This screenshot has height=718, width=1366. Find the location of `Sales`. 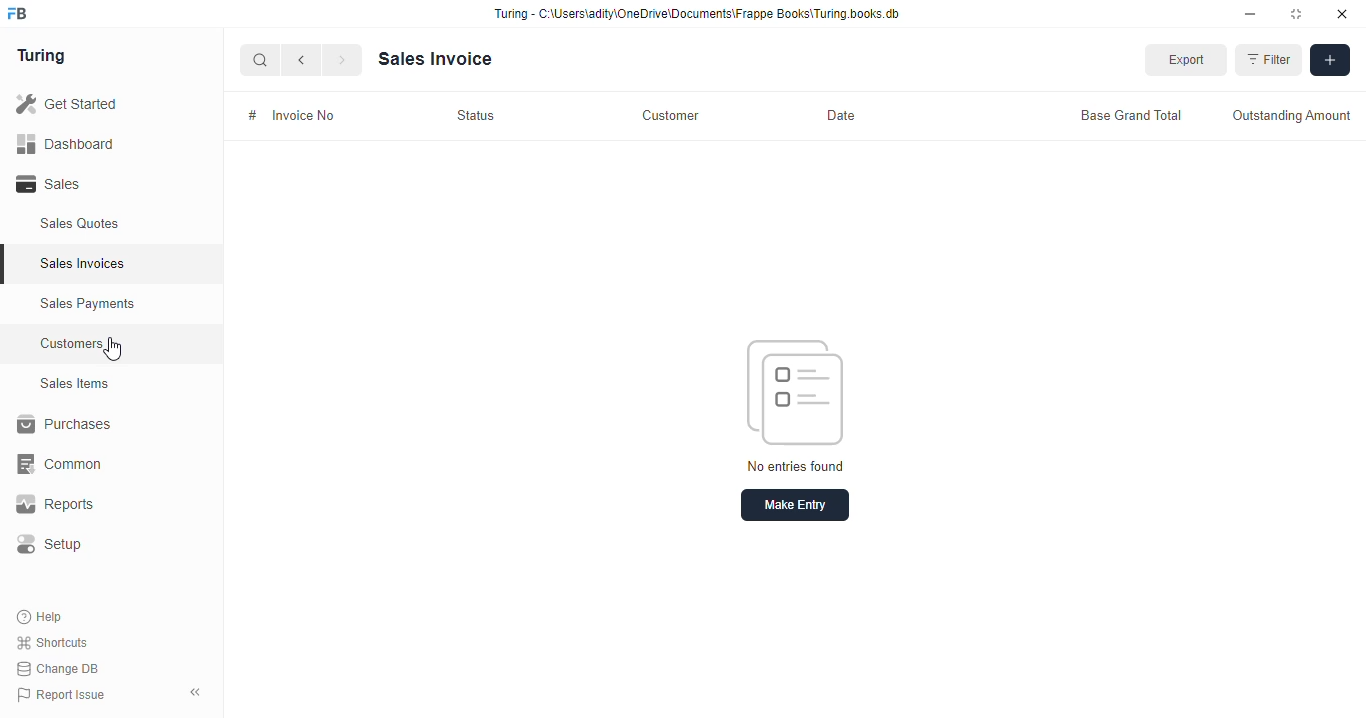

Sales is located at coordinates (98, 184).